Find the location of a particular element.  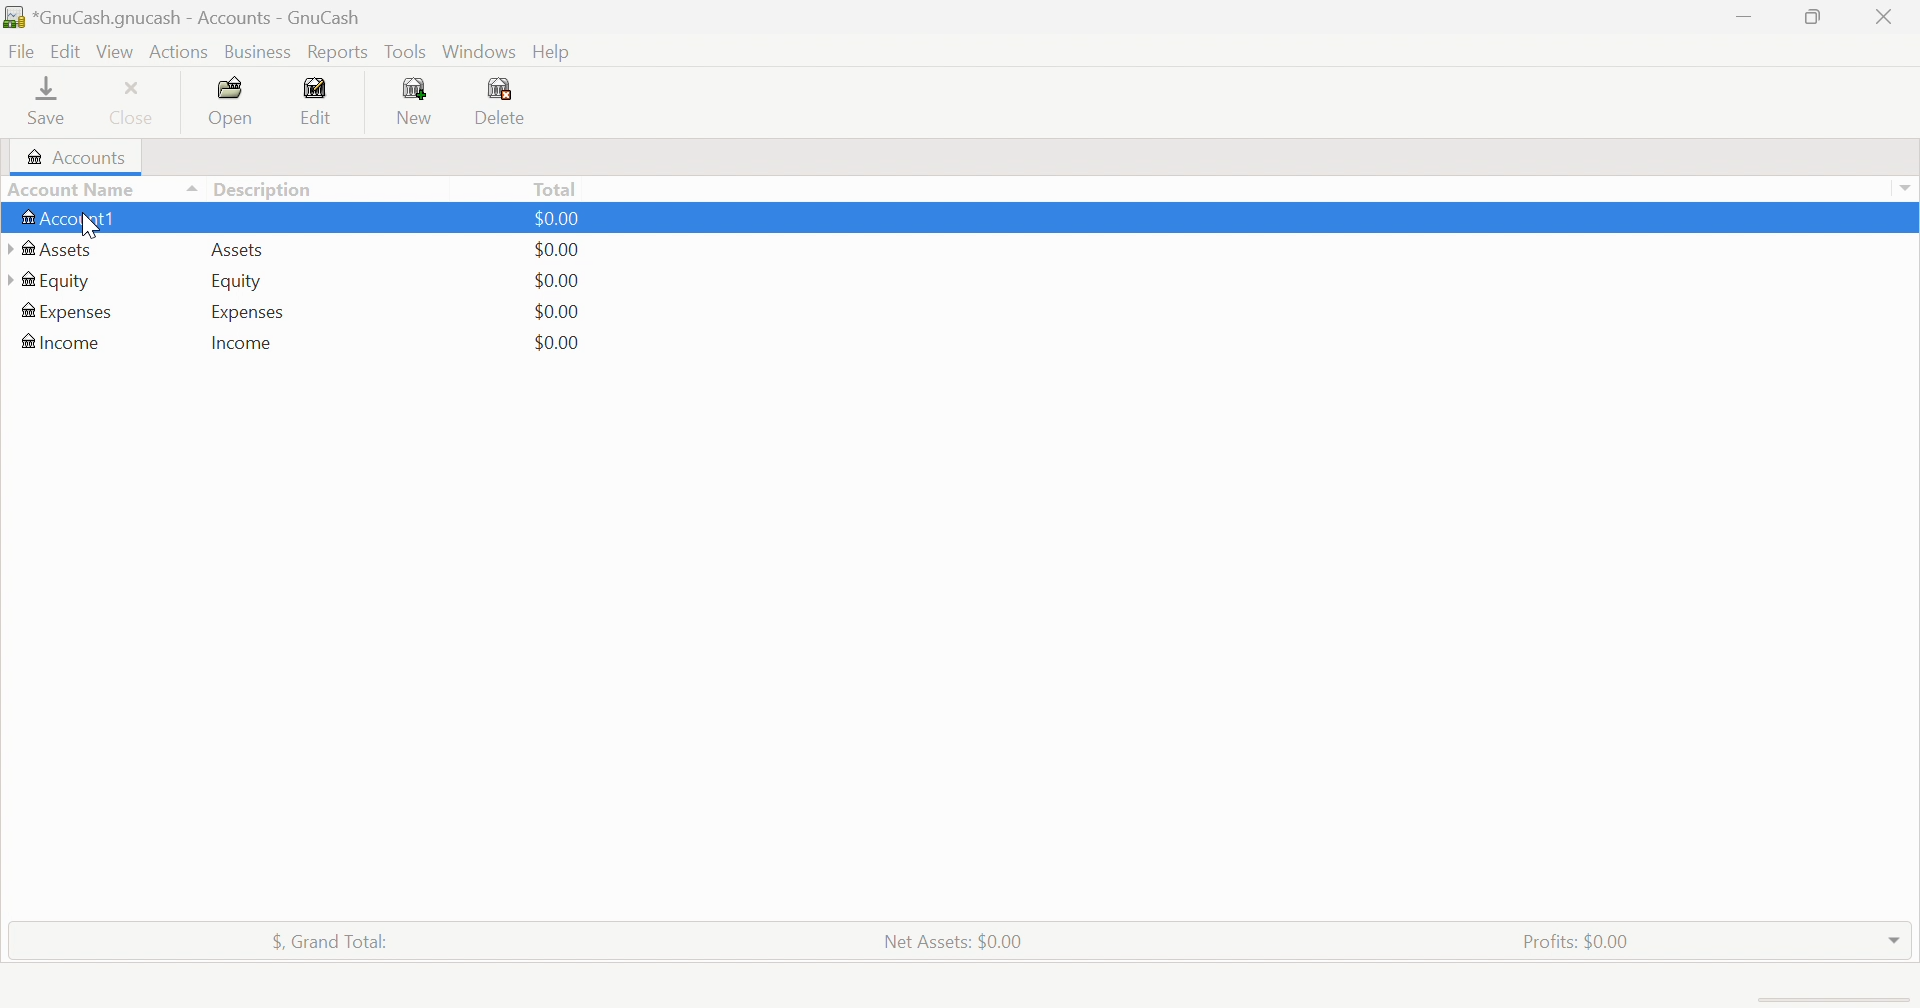

New is located at coordinates (416, 102).